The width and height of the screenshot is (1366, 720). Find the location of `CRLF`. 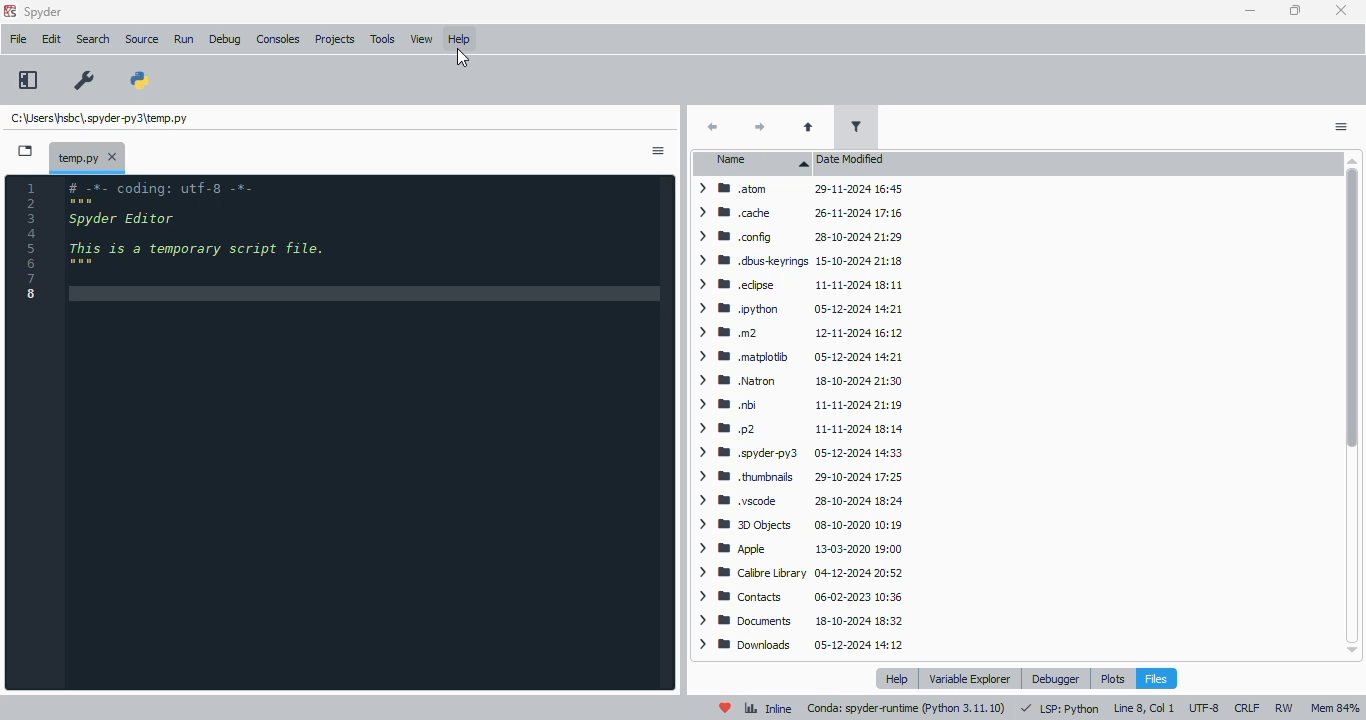

CRLF is located at coordinates (1246, 708).